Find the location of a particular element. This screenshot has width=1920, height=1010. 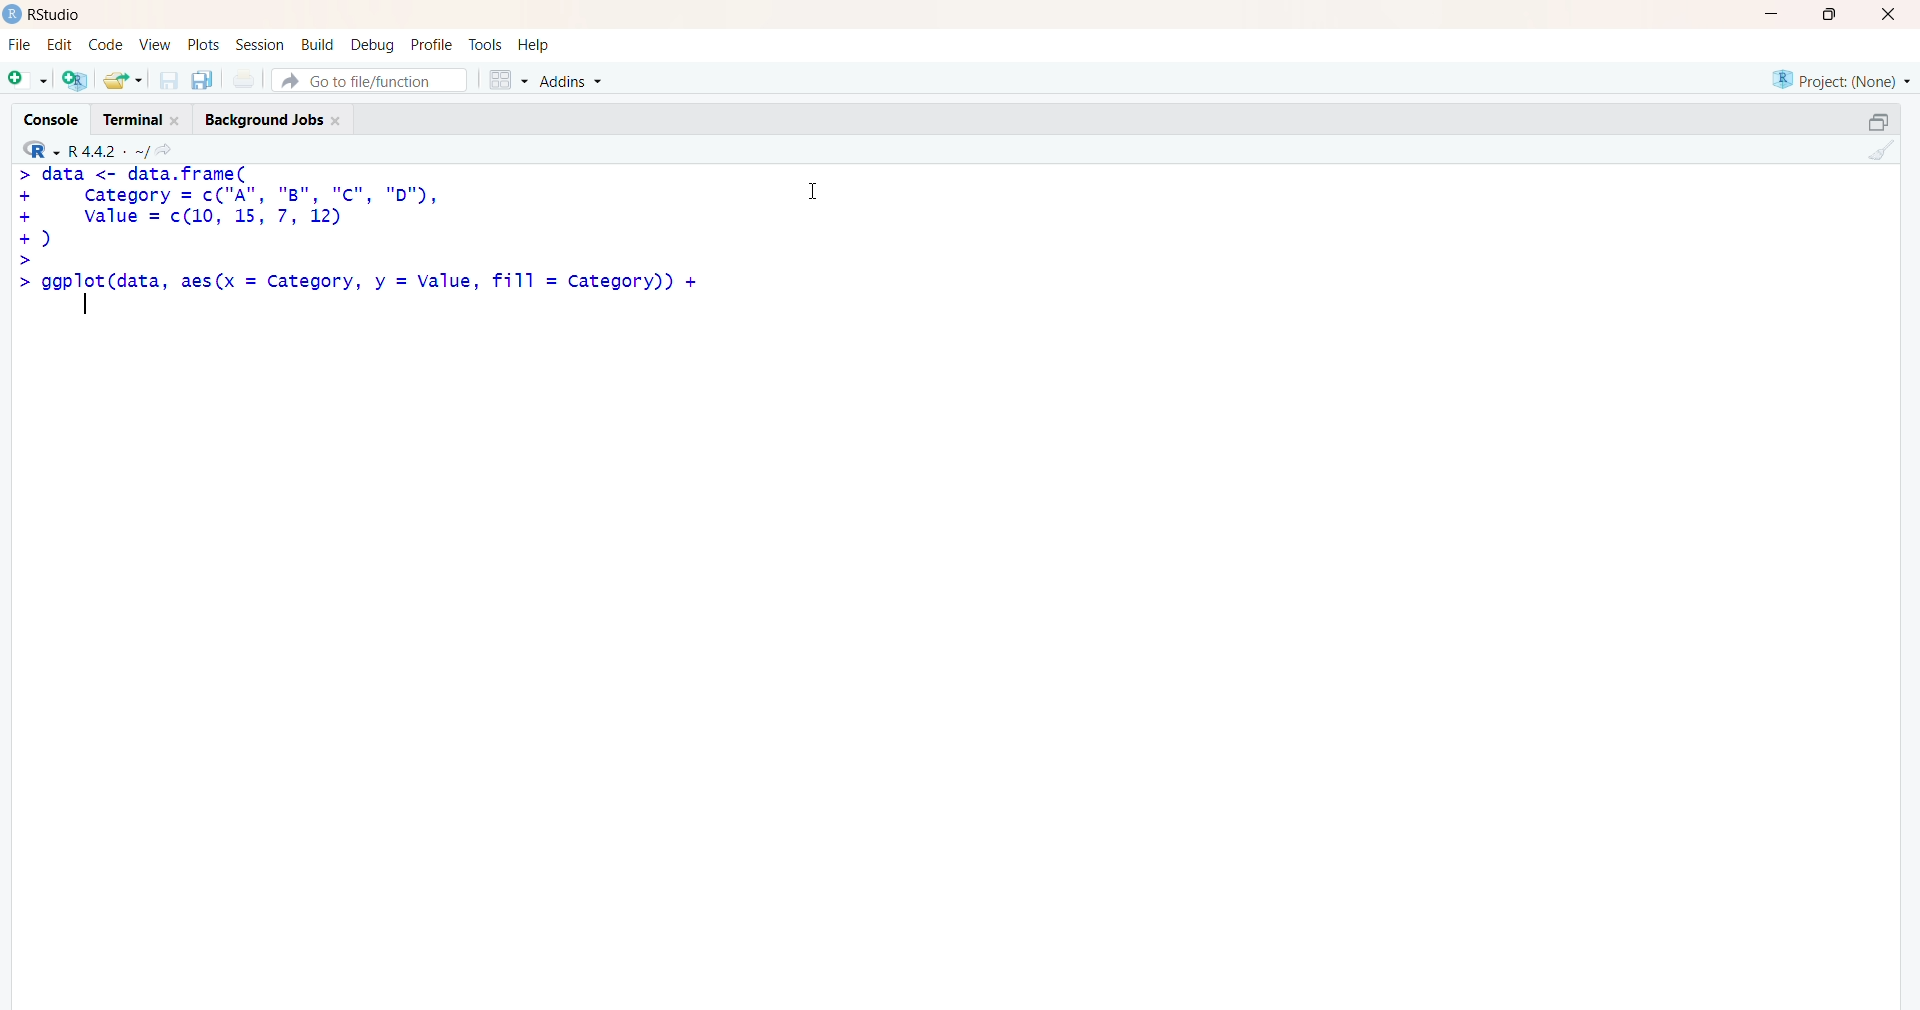

selected project - none is located at coordinates (1844, 79).